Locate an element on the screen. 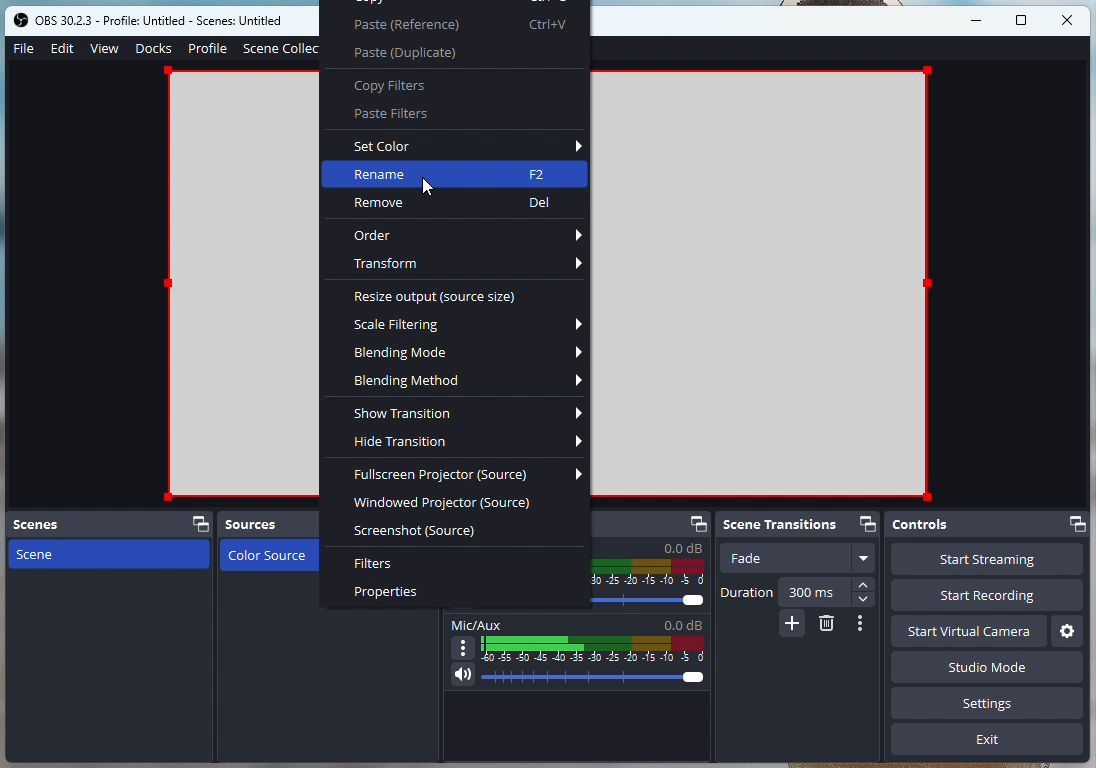 This screenshot has height=768, width=1096. Hide Transition is located at coordinates (466, 443).